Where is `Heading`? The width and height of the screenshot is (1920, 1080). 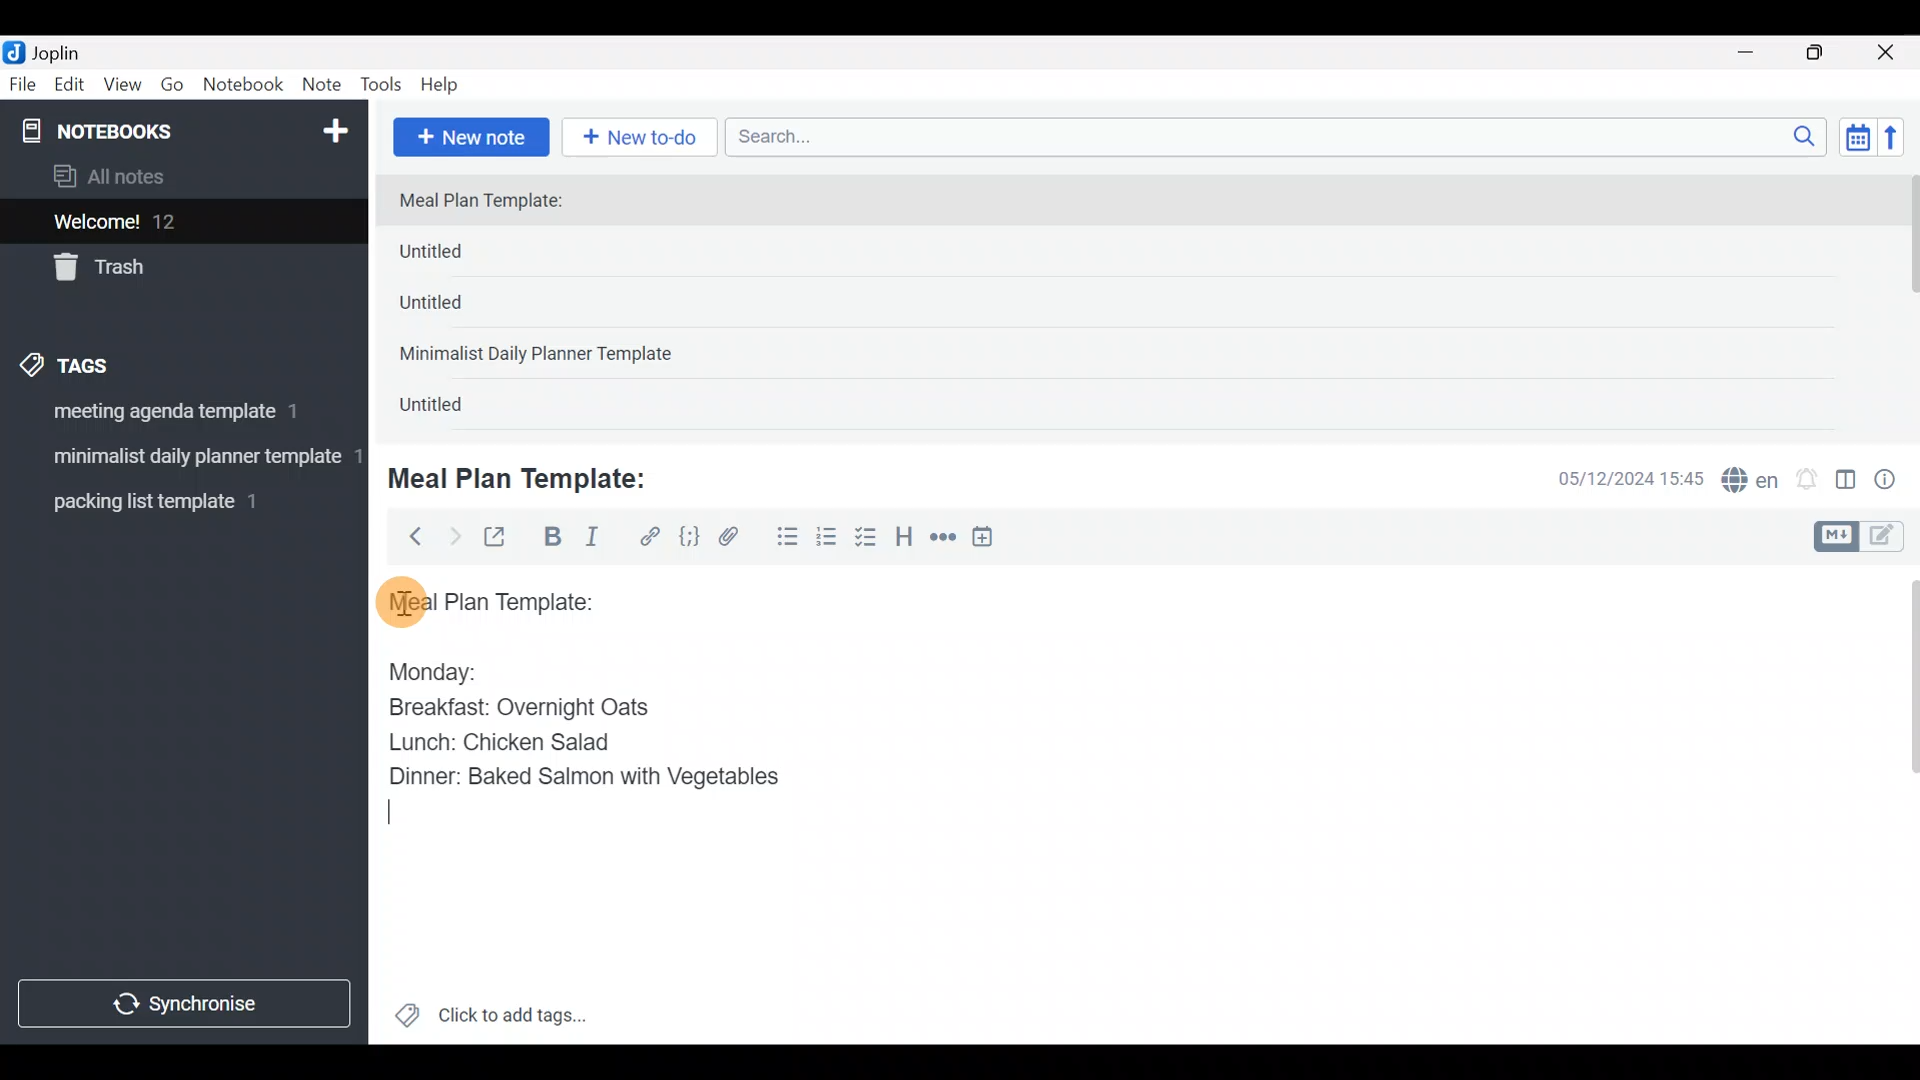
Heading is located at coordinates (905, 540).